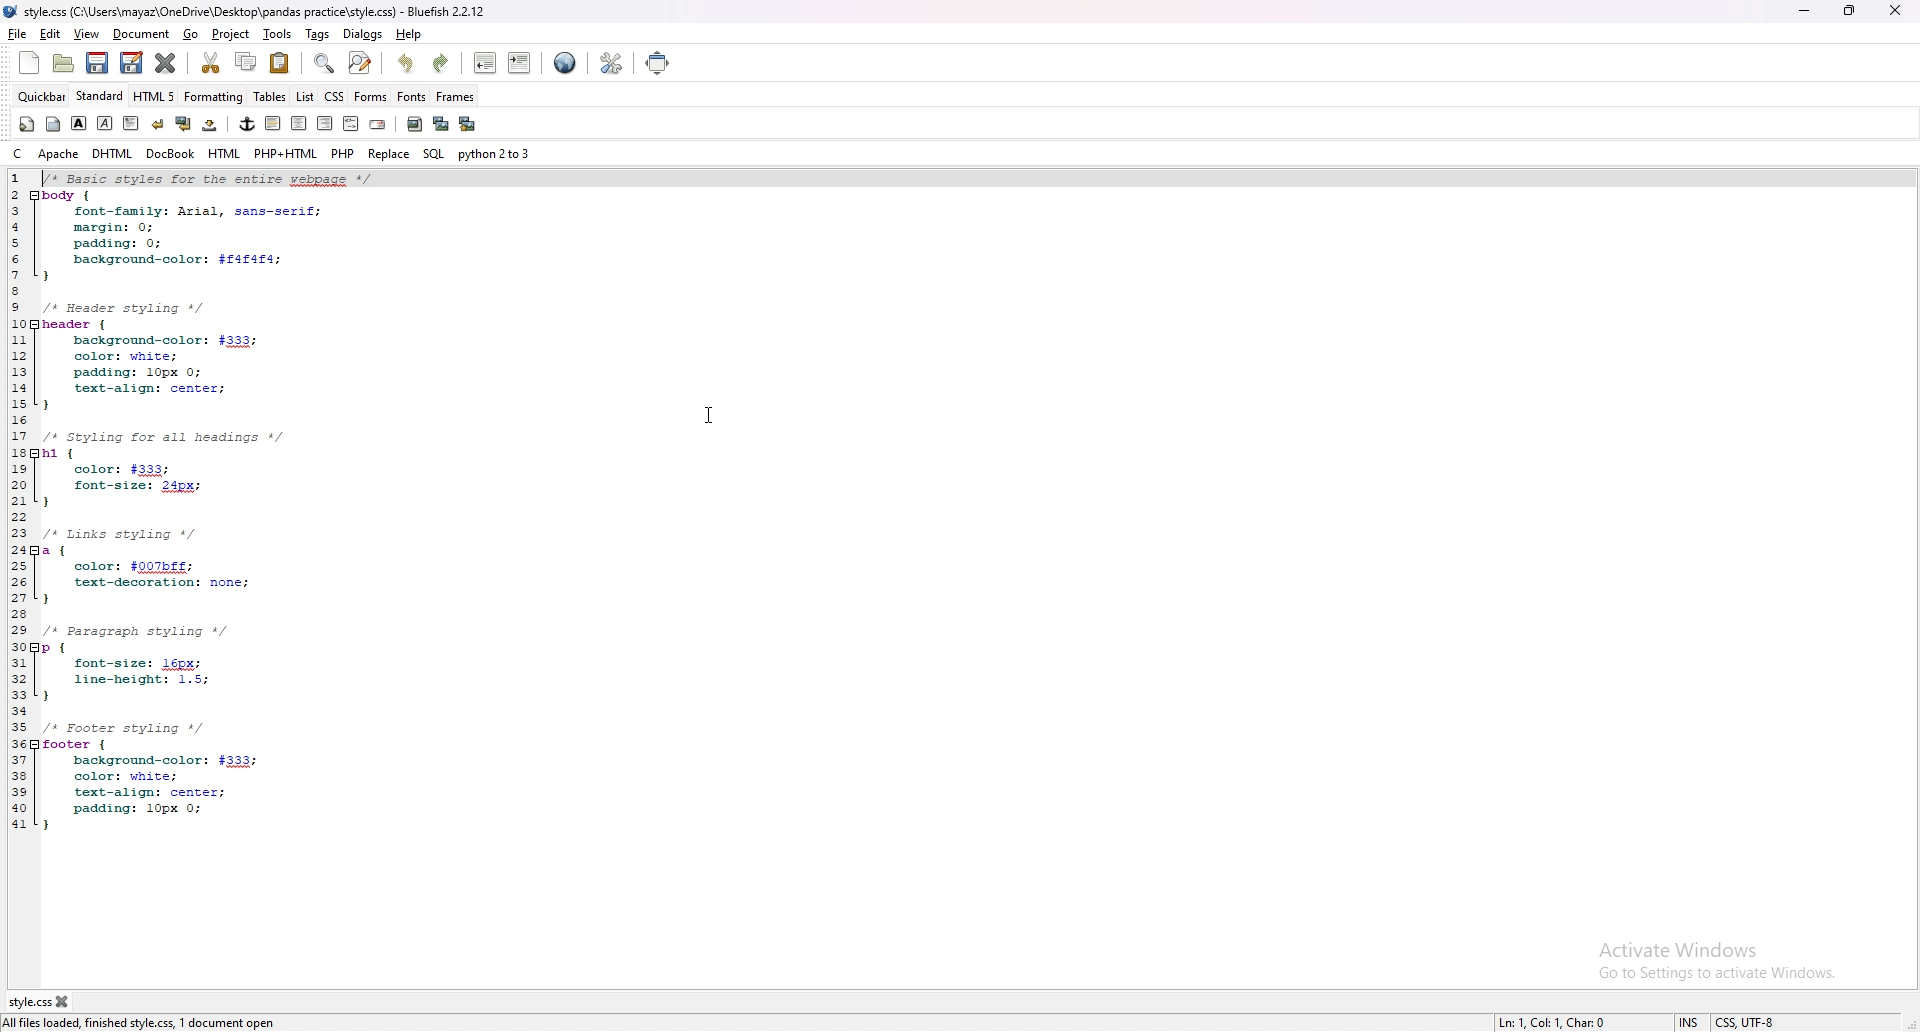  What do you see at coordinates (18, 33) in the screenshot?
I see `file` at bounding box center [18, 33].